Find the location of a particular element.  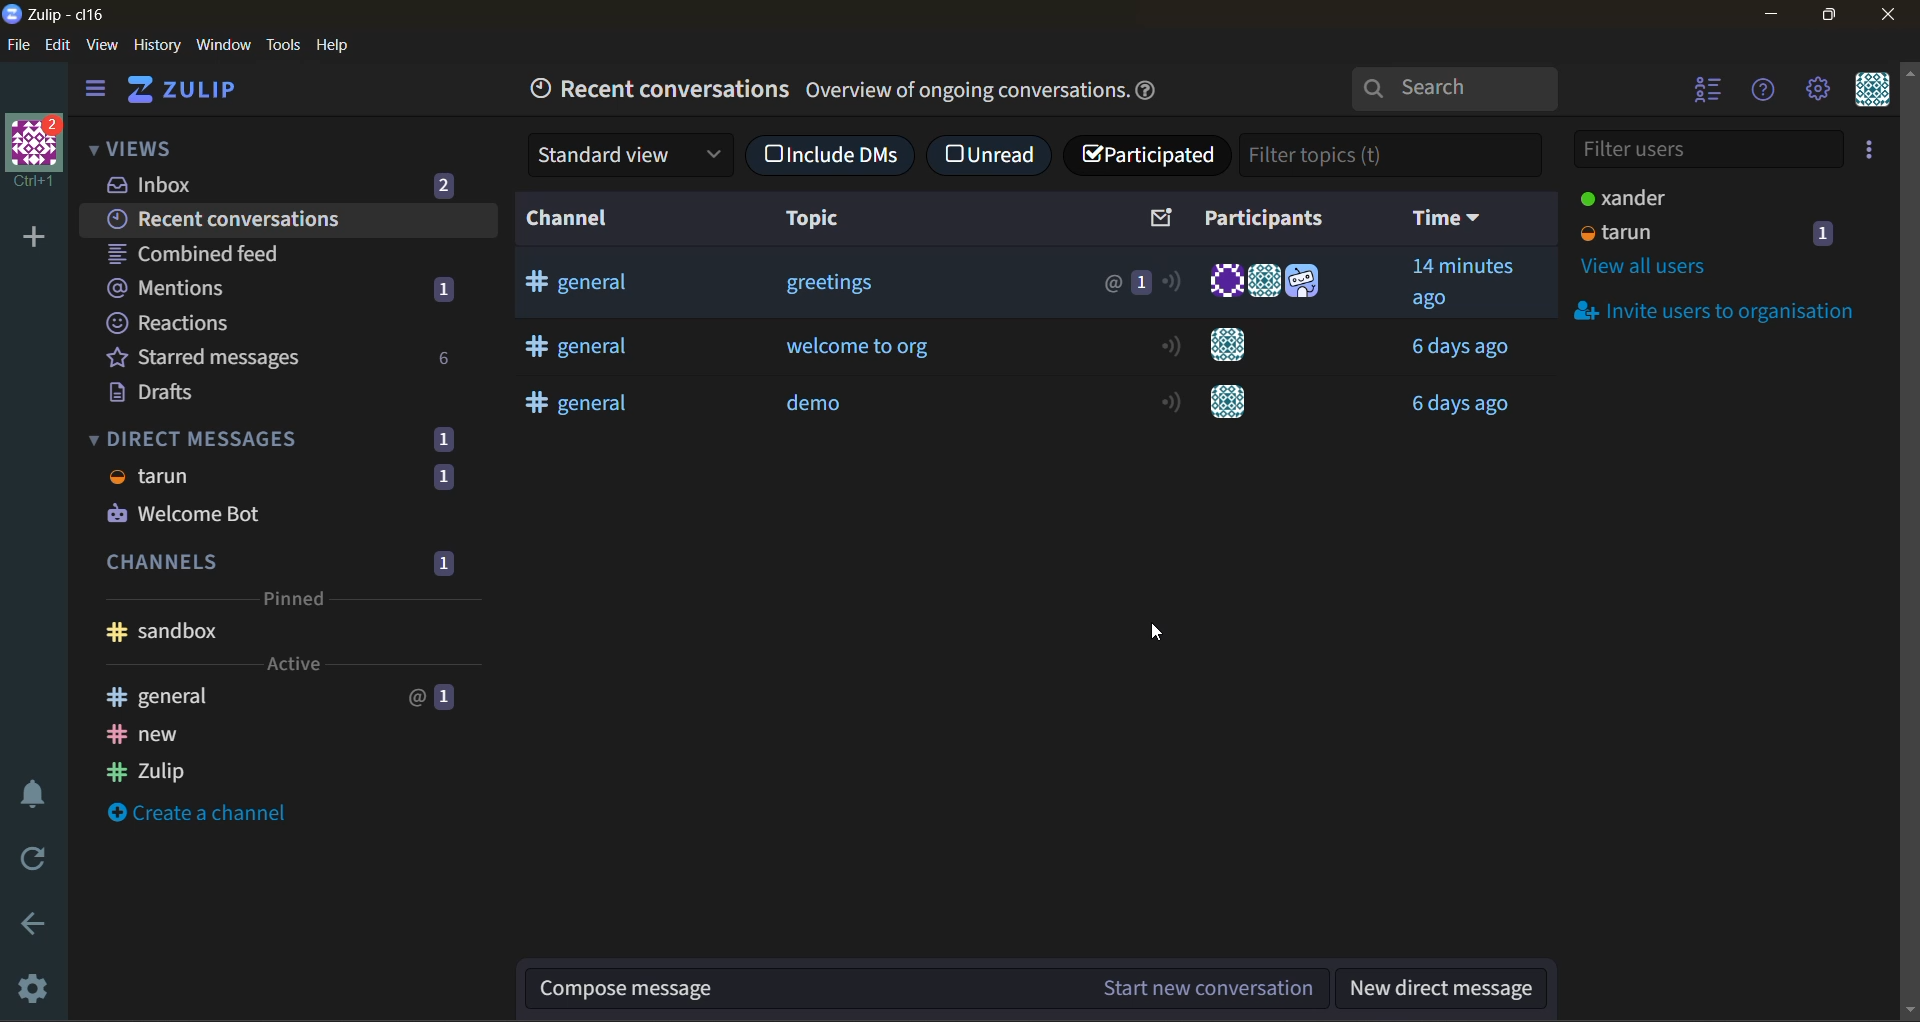

greeting is located at coordinates (830, 283).